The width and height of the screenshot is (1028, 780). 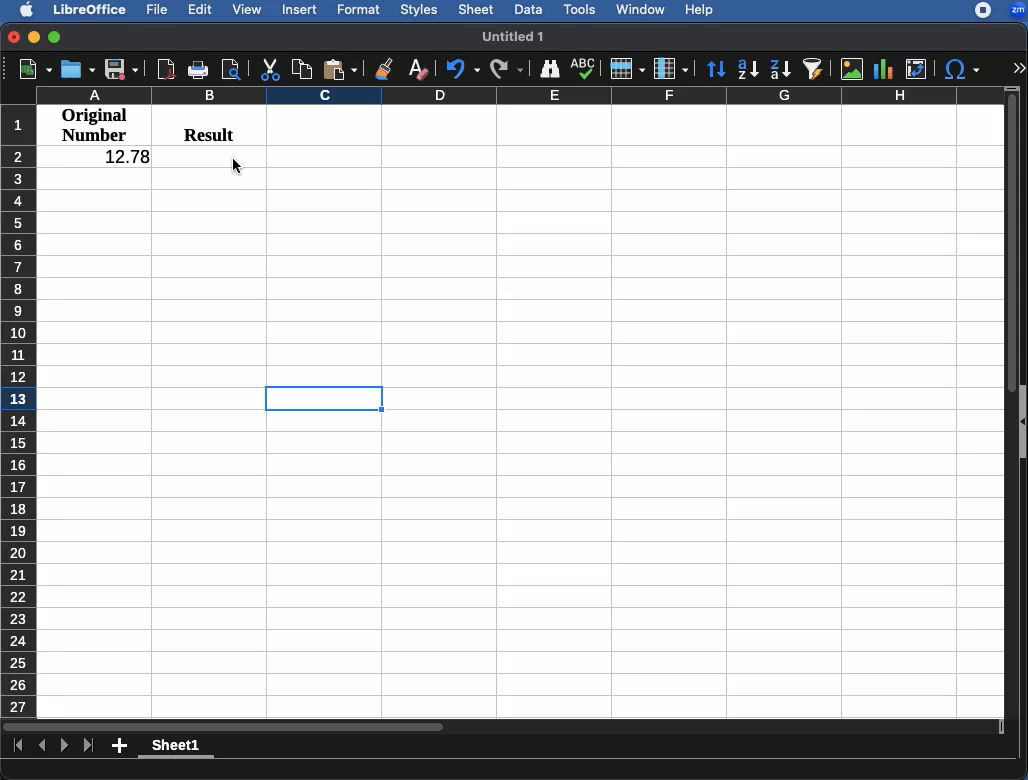 What do you see at coordinates (507, 70) in the screenshot?
I see `Redo` at bounding box center [507, 70].